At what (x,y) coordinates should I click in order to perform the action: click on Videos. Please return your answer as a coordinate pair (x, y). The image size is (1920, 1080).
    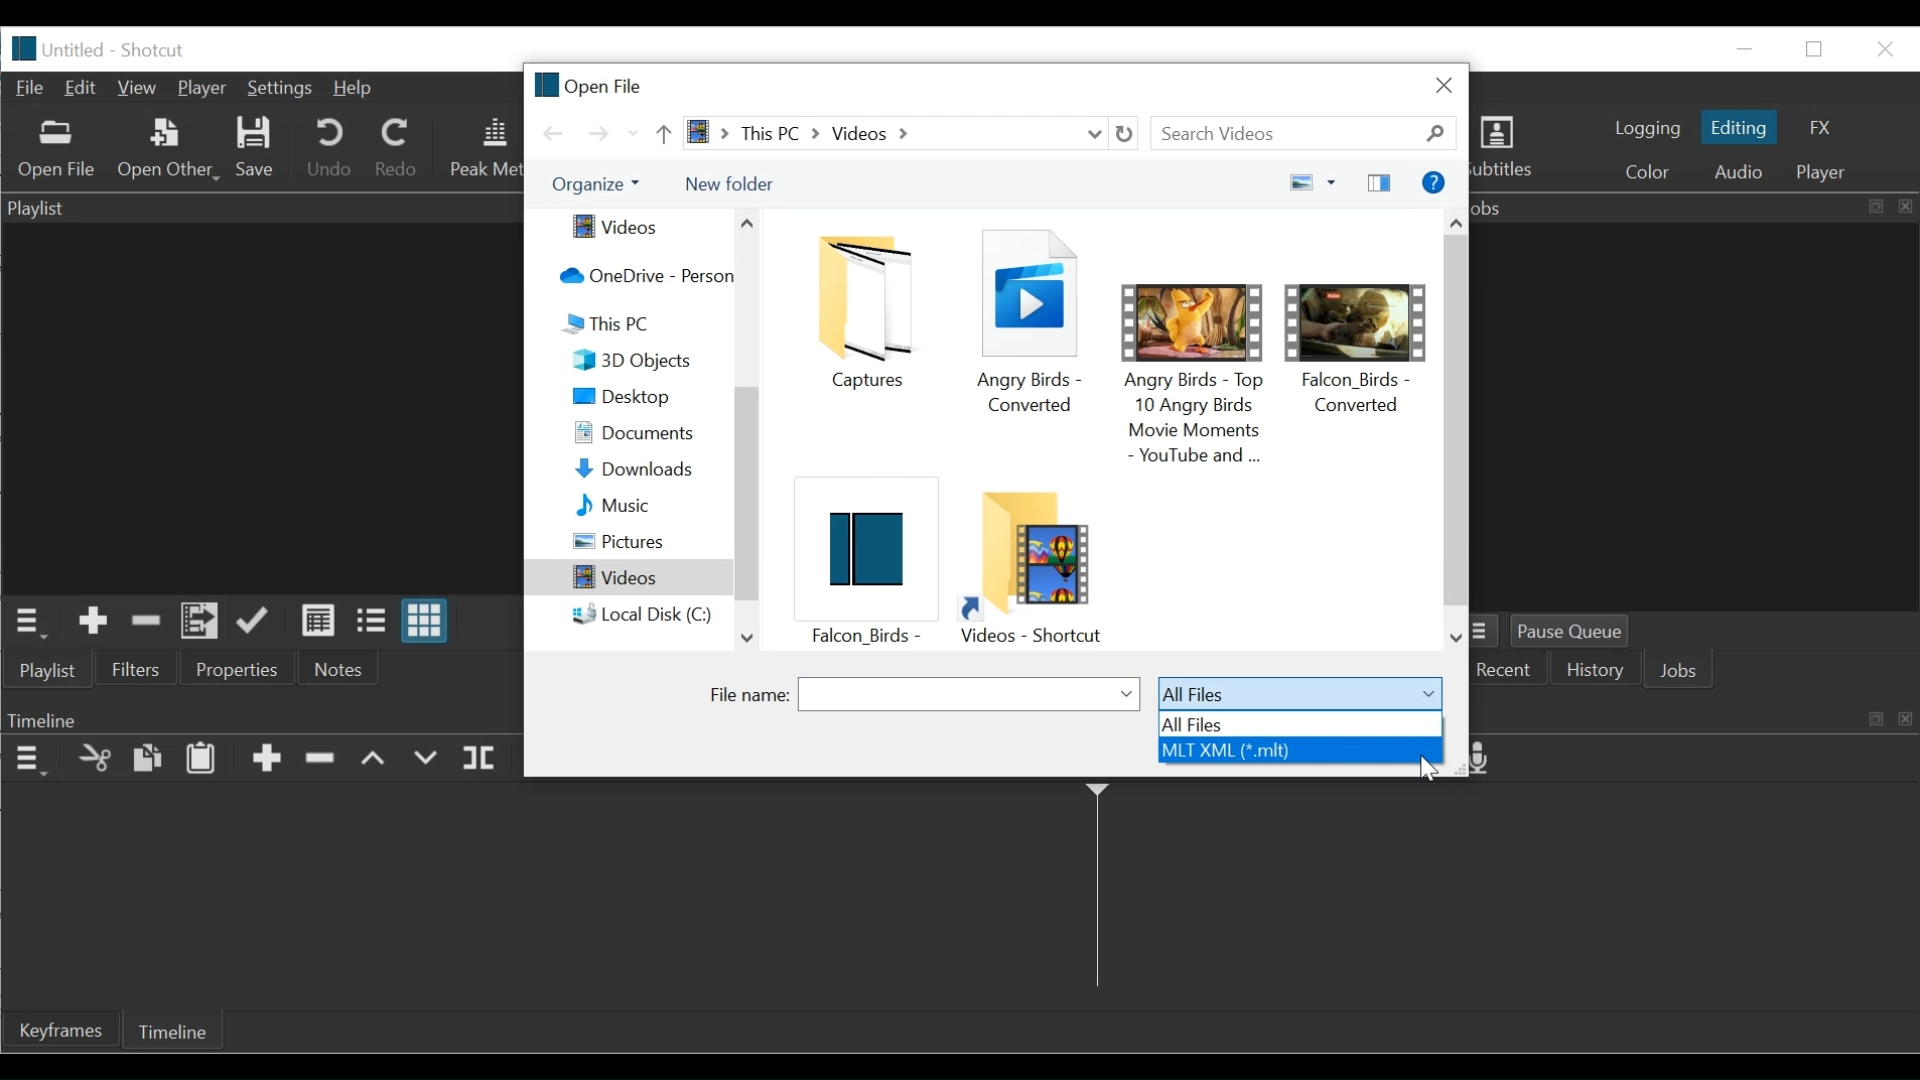
    Looking at the image, I should click on (628, 578).